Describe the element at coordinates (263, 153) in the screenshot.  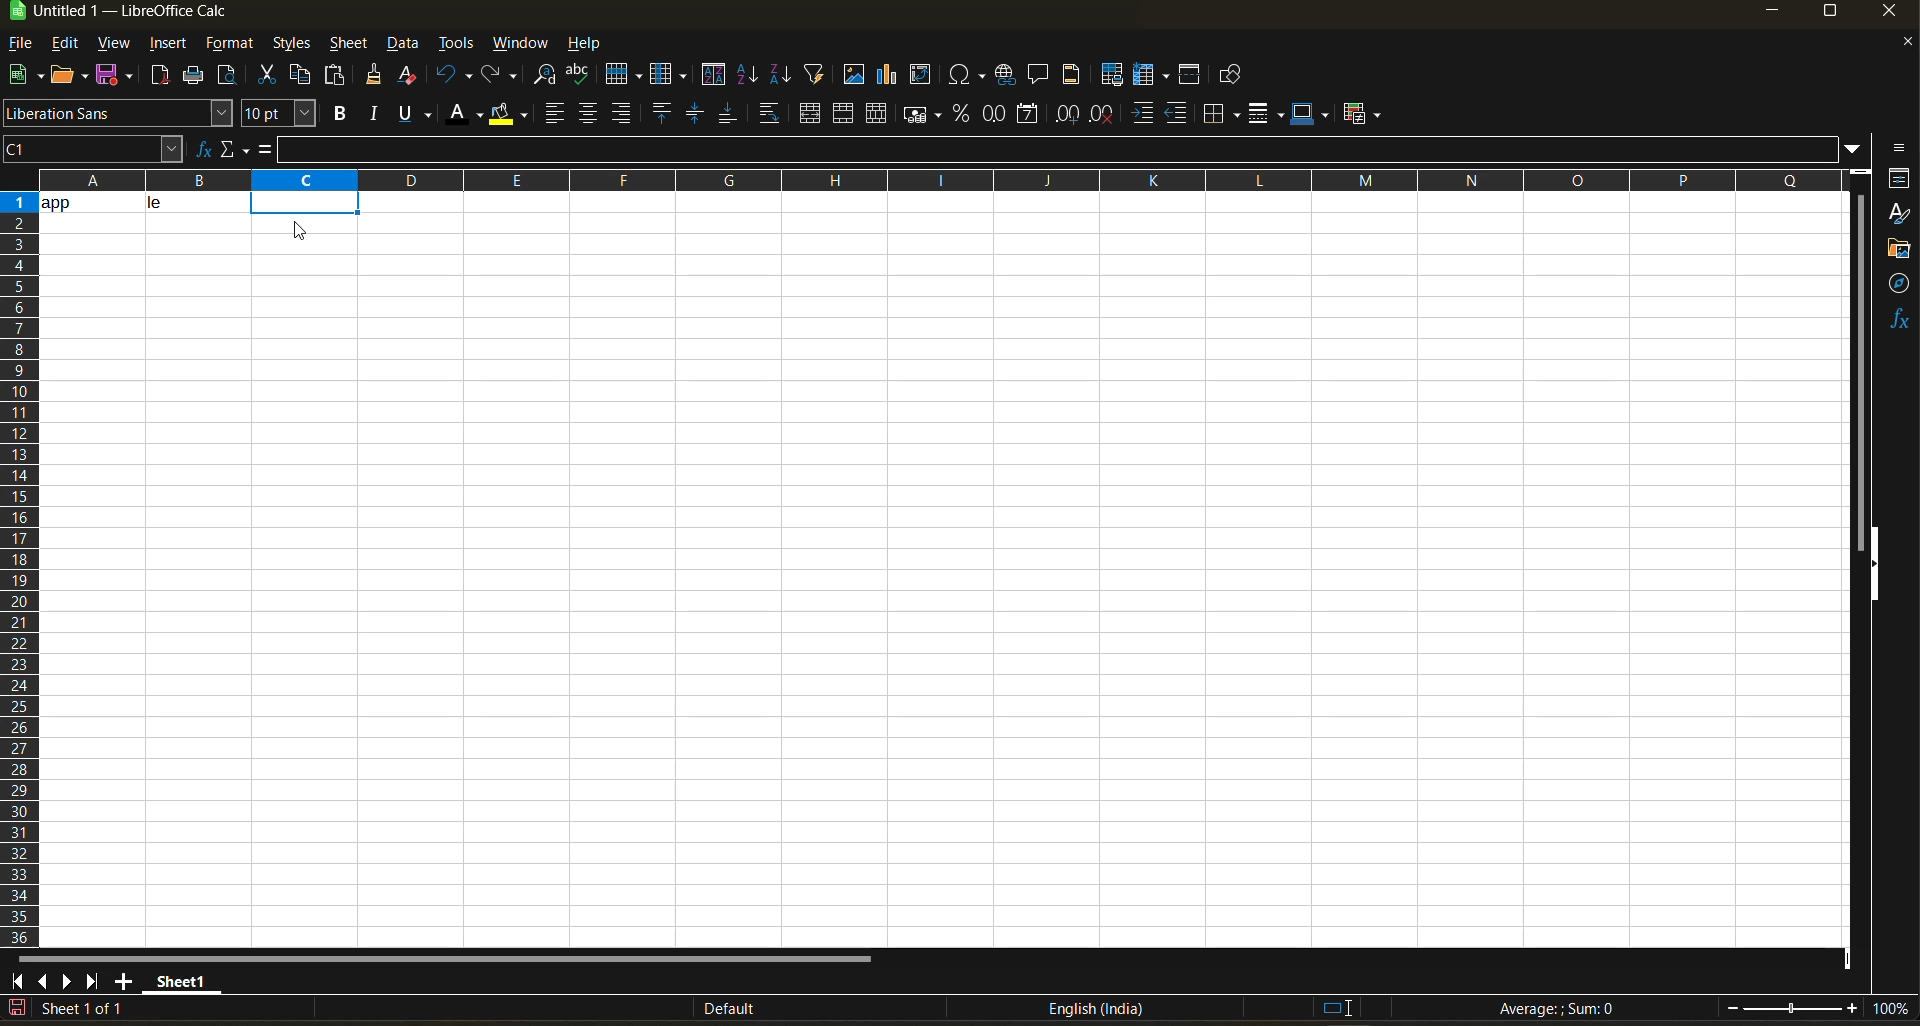
I see `formula` at that location.